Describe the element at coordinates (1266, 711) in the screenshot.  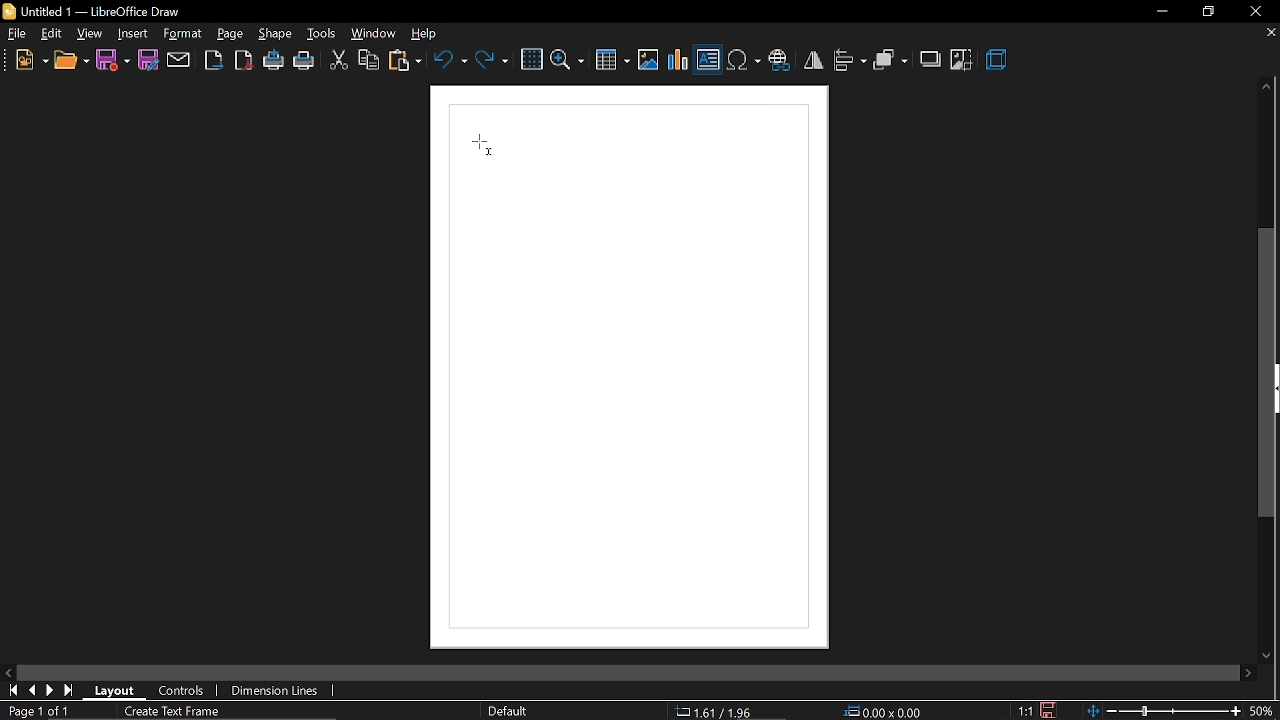
I see `current zoom` at that location.